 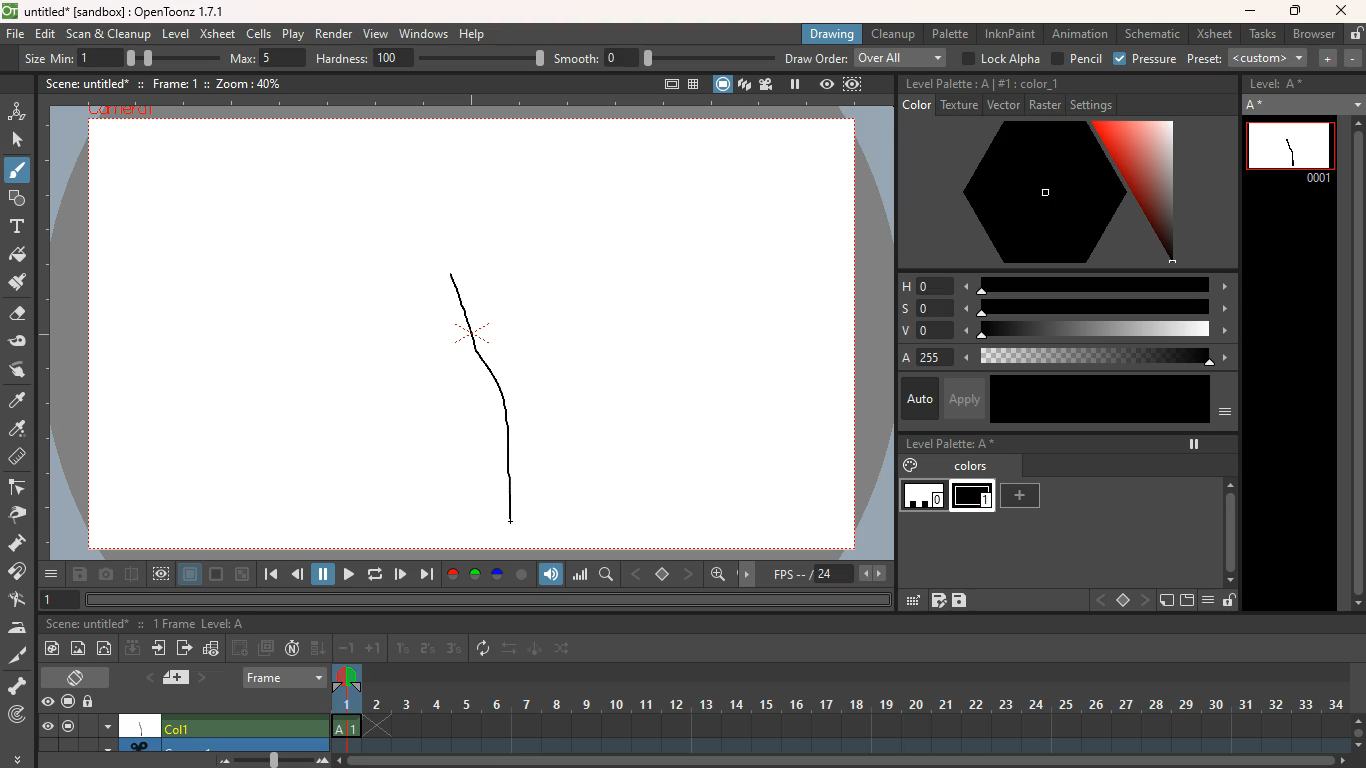 I want to click on edit, so click(x=23, y=342).